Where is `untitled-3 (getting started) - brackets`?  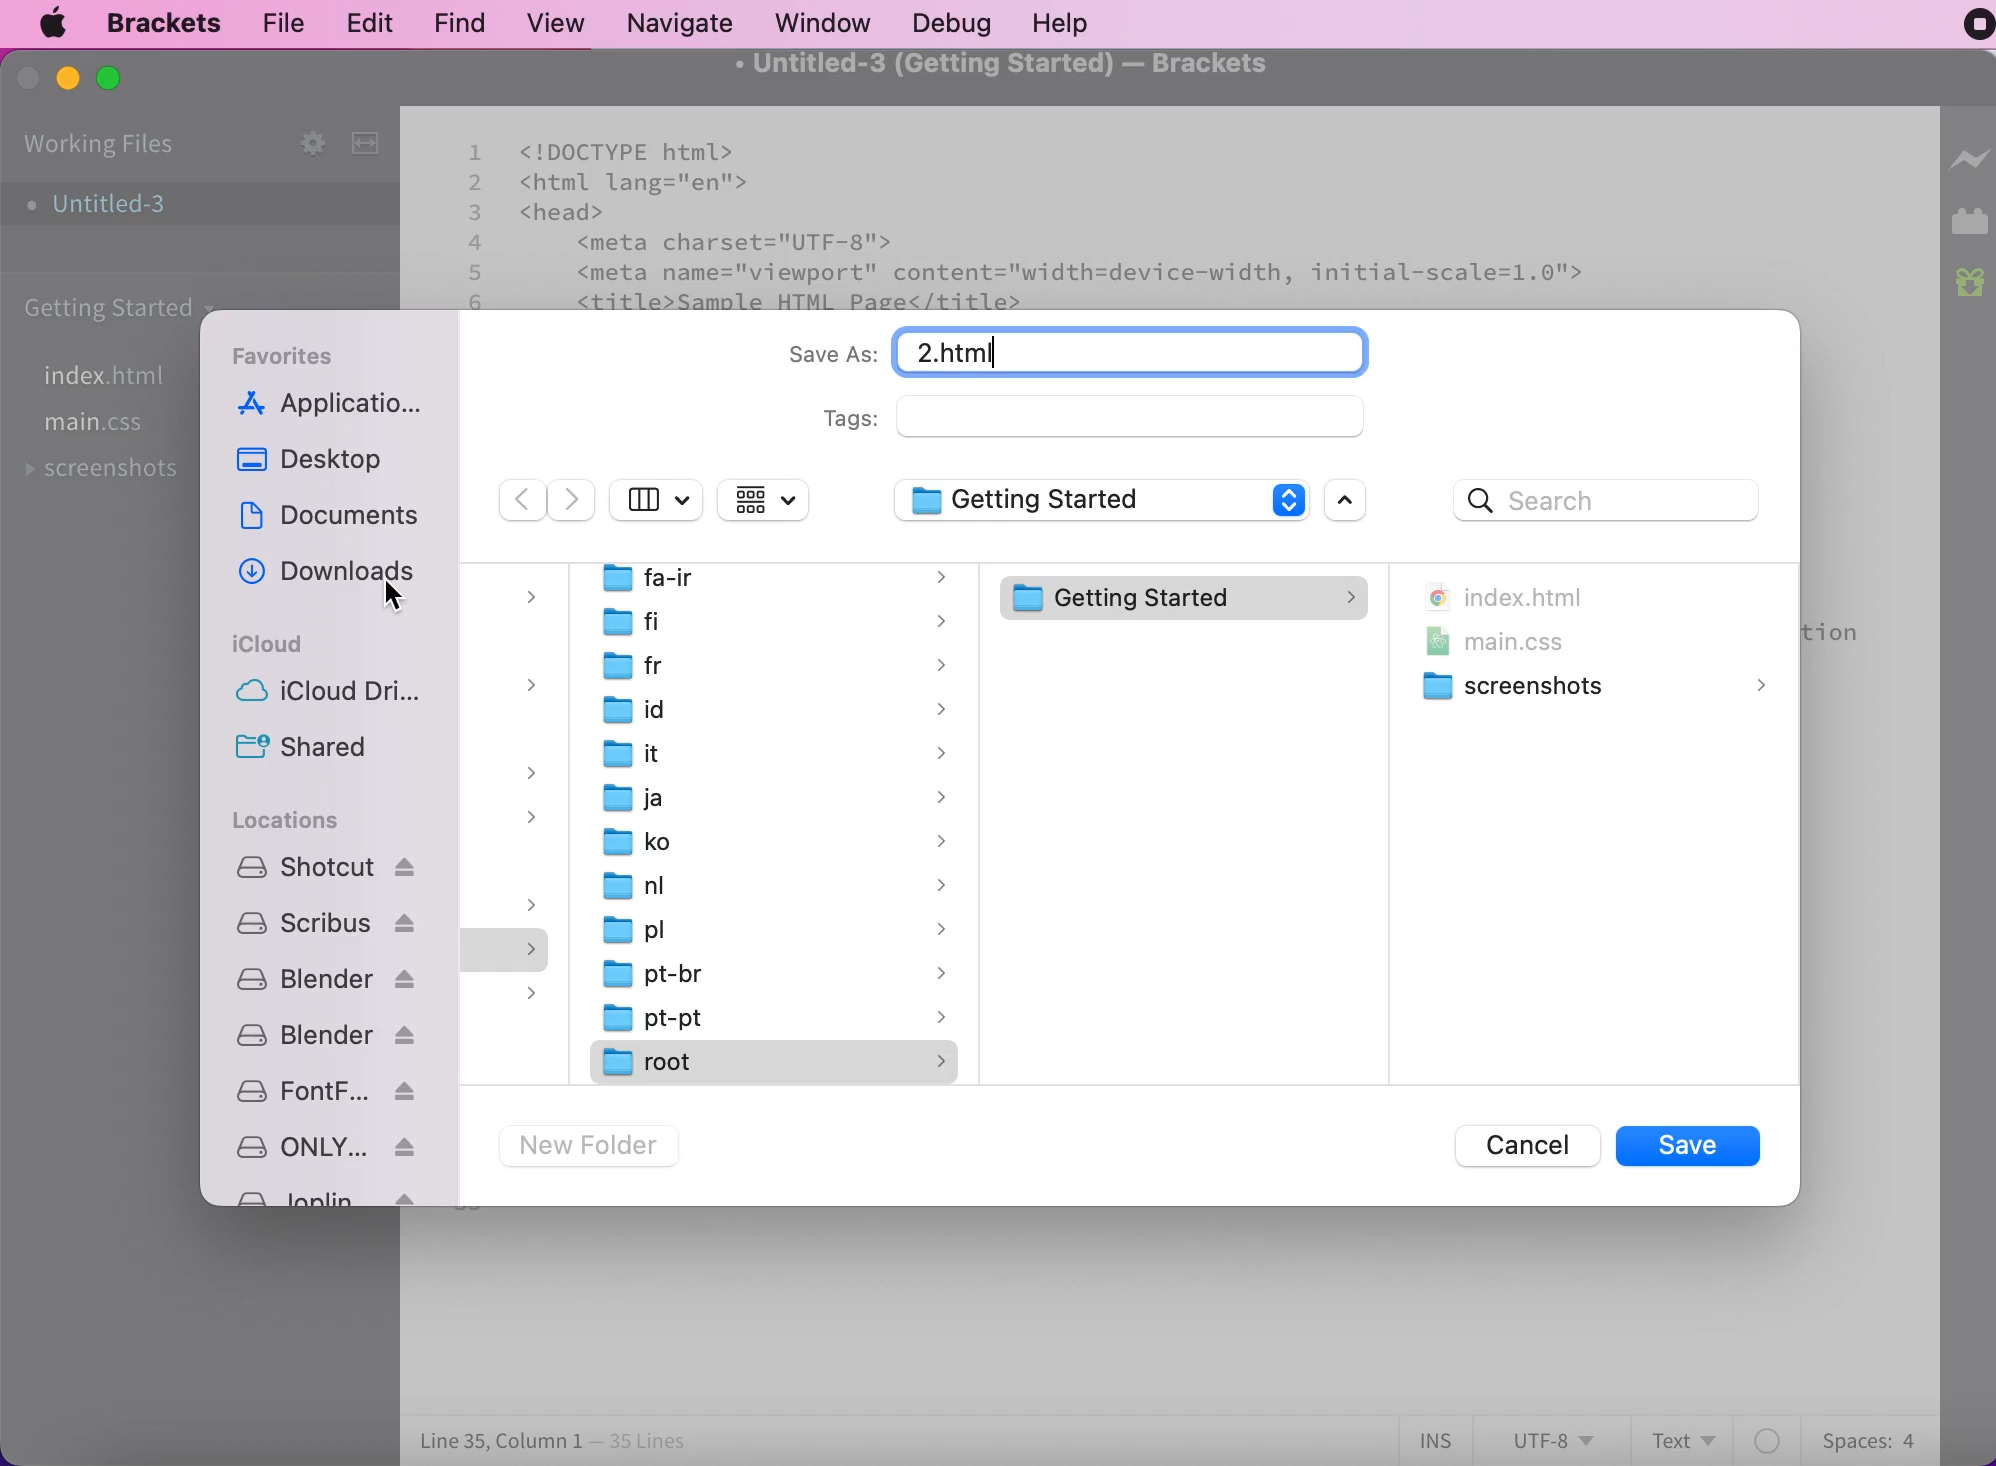 untitled-3 (getting started) - brackets is located at coordinates (1032, 73).